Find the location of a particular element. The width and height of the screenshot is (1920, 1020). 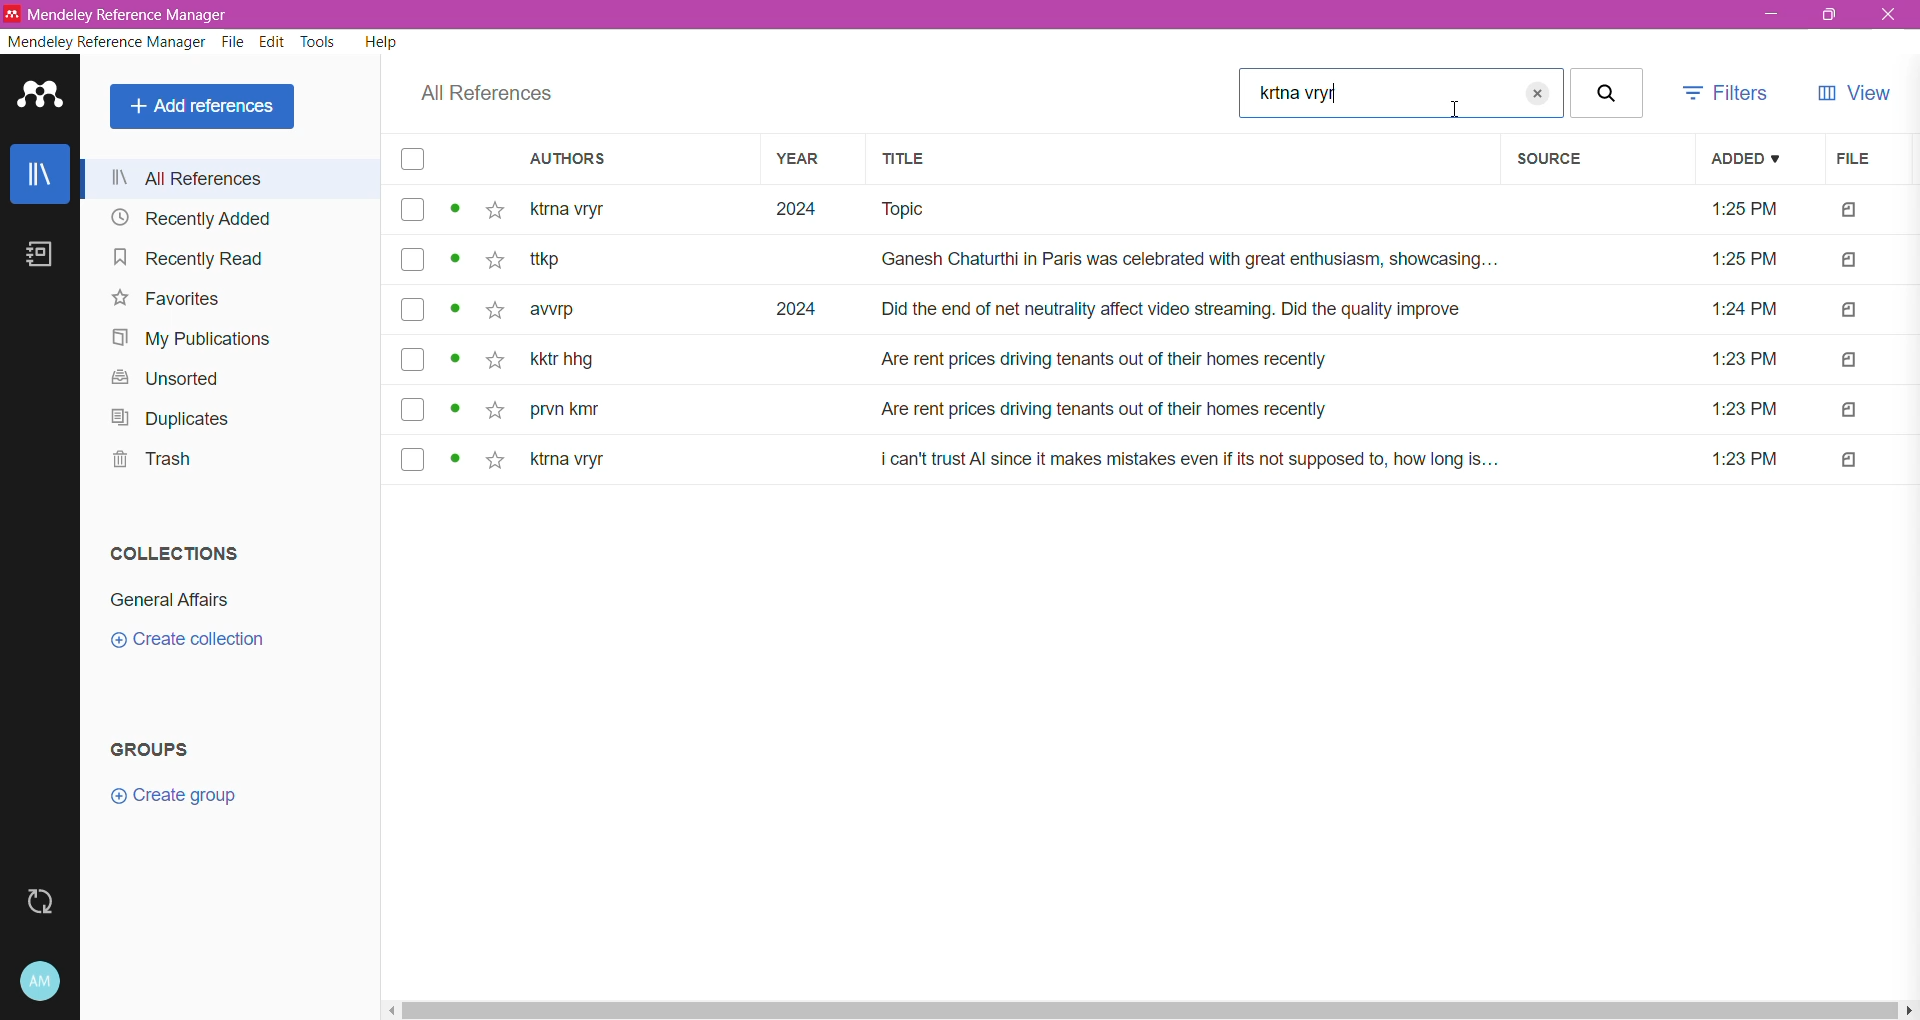

All References is located at coordinates (484, 94).